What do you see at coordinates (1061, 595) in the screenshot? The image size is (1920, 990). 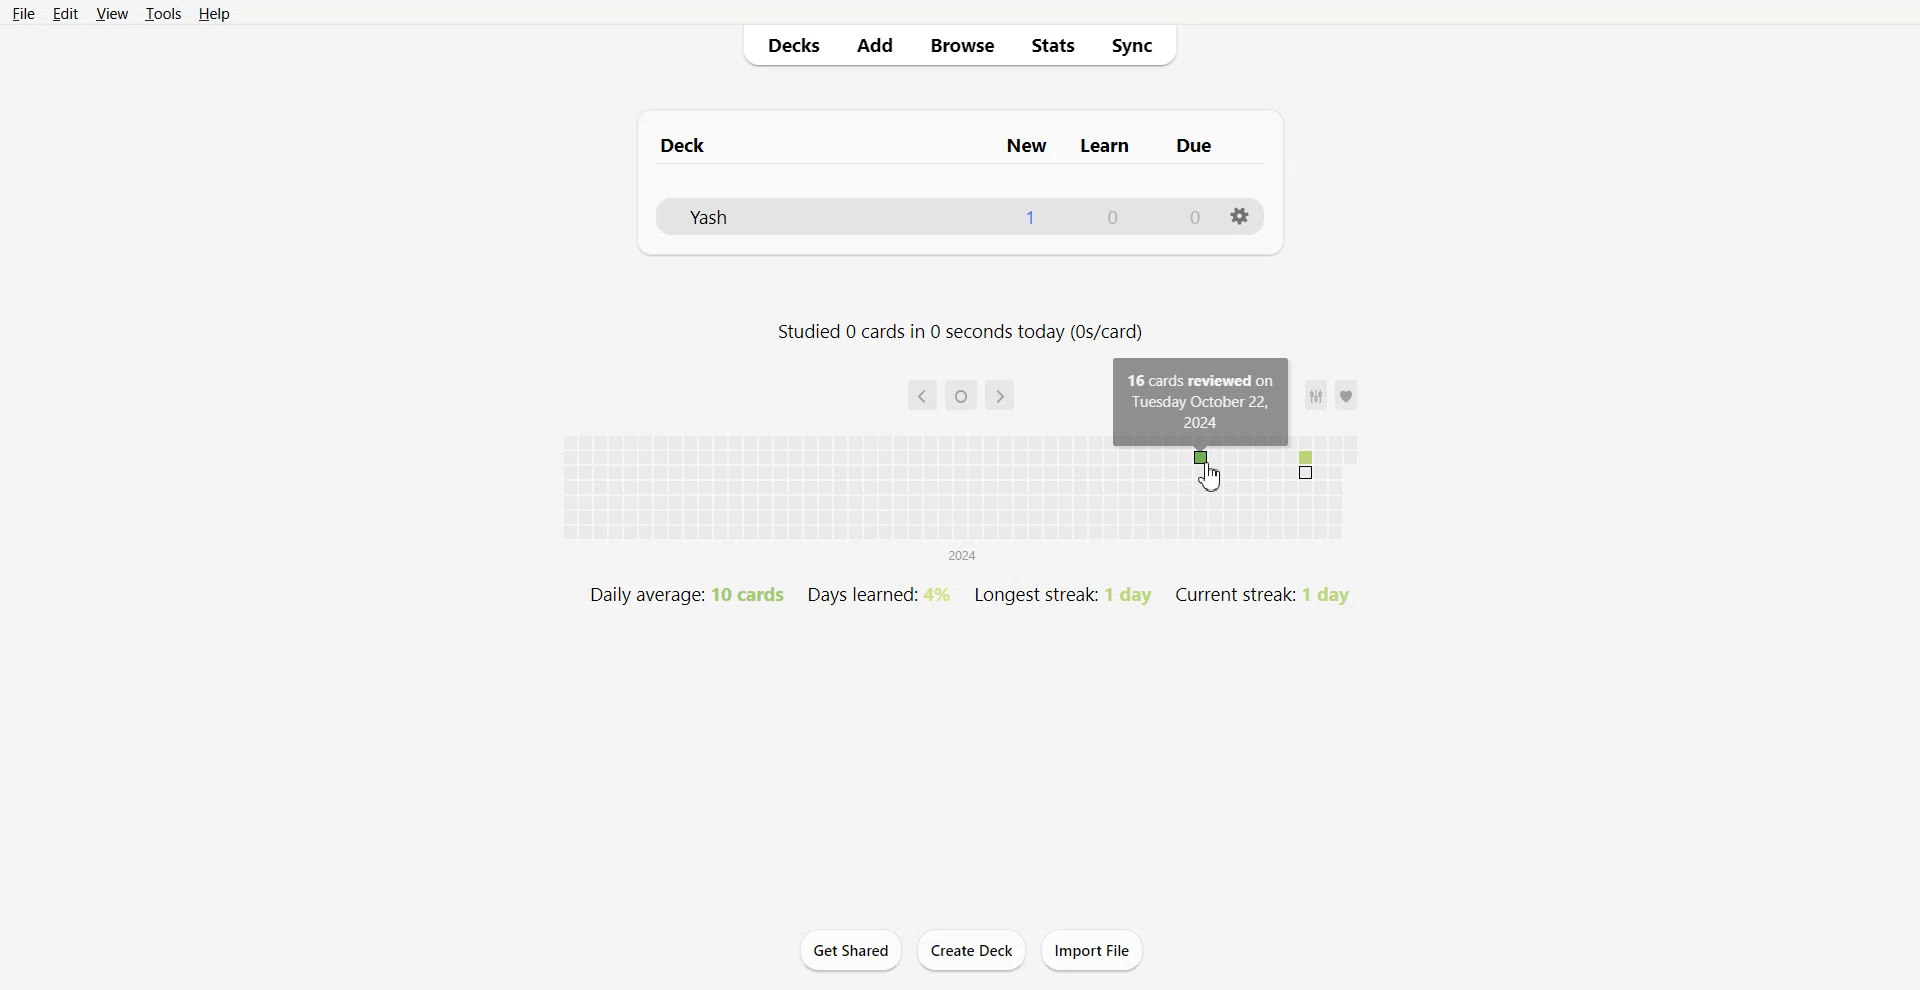 I see `longest streak: 1 day` at bounding box center [1061, 595].